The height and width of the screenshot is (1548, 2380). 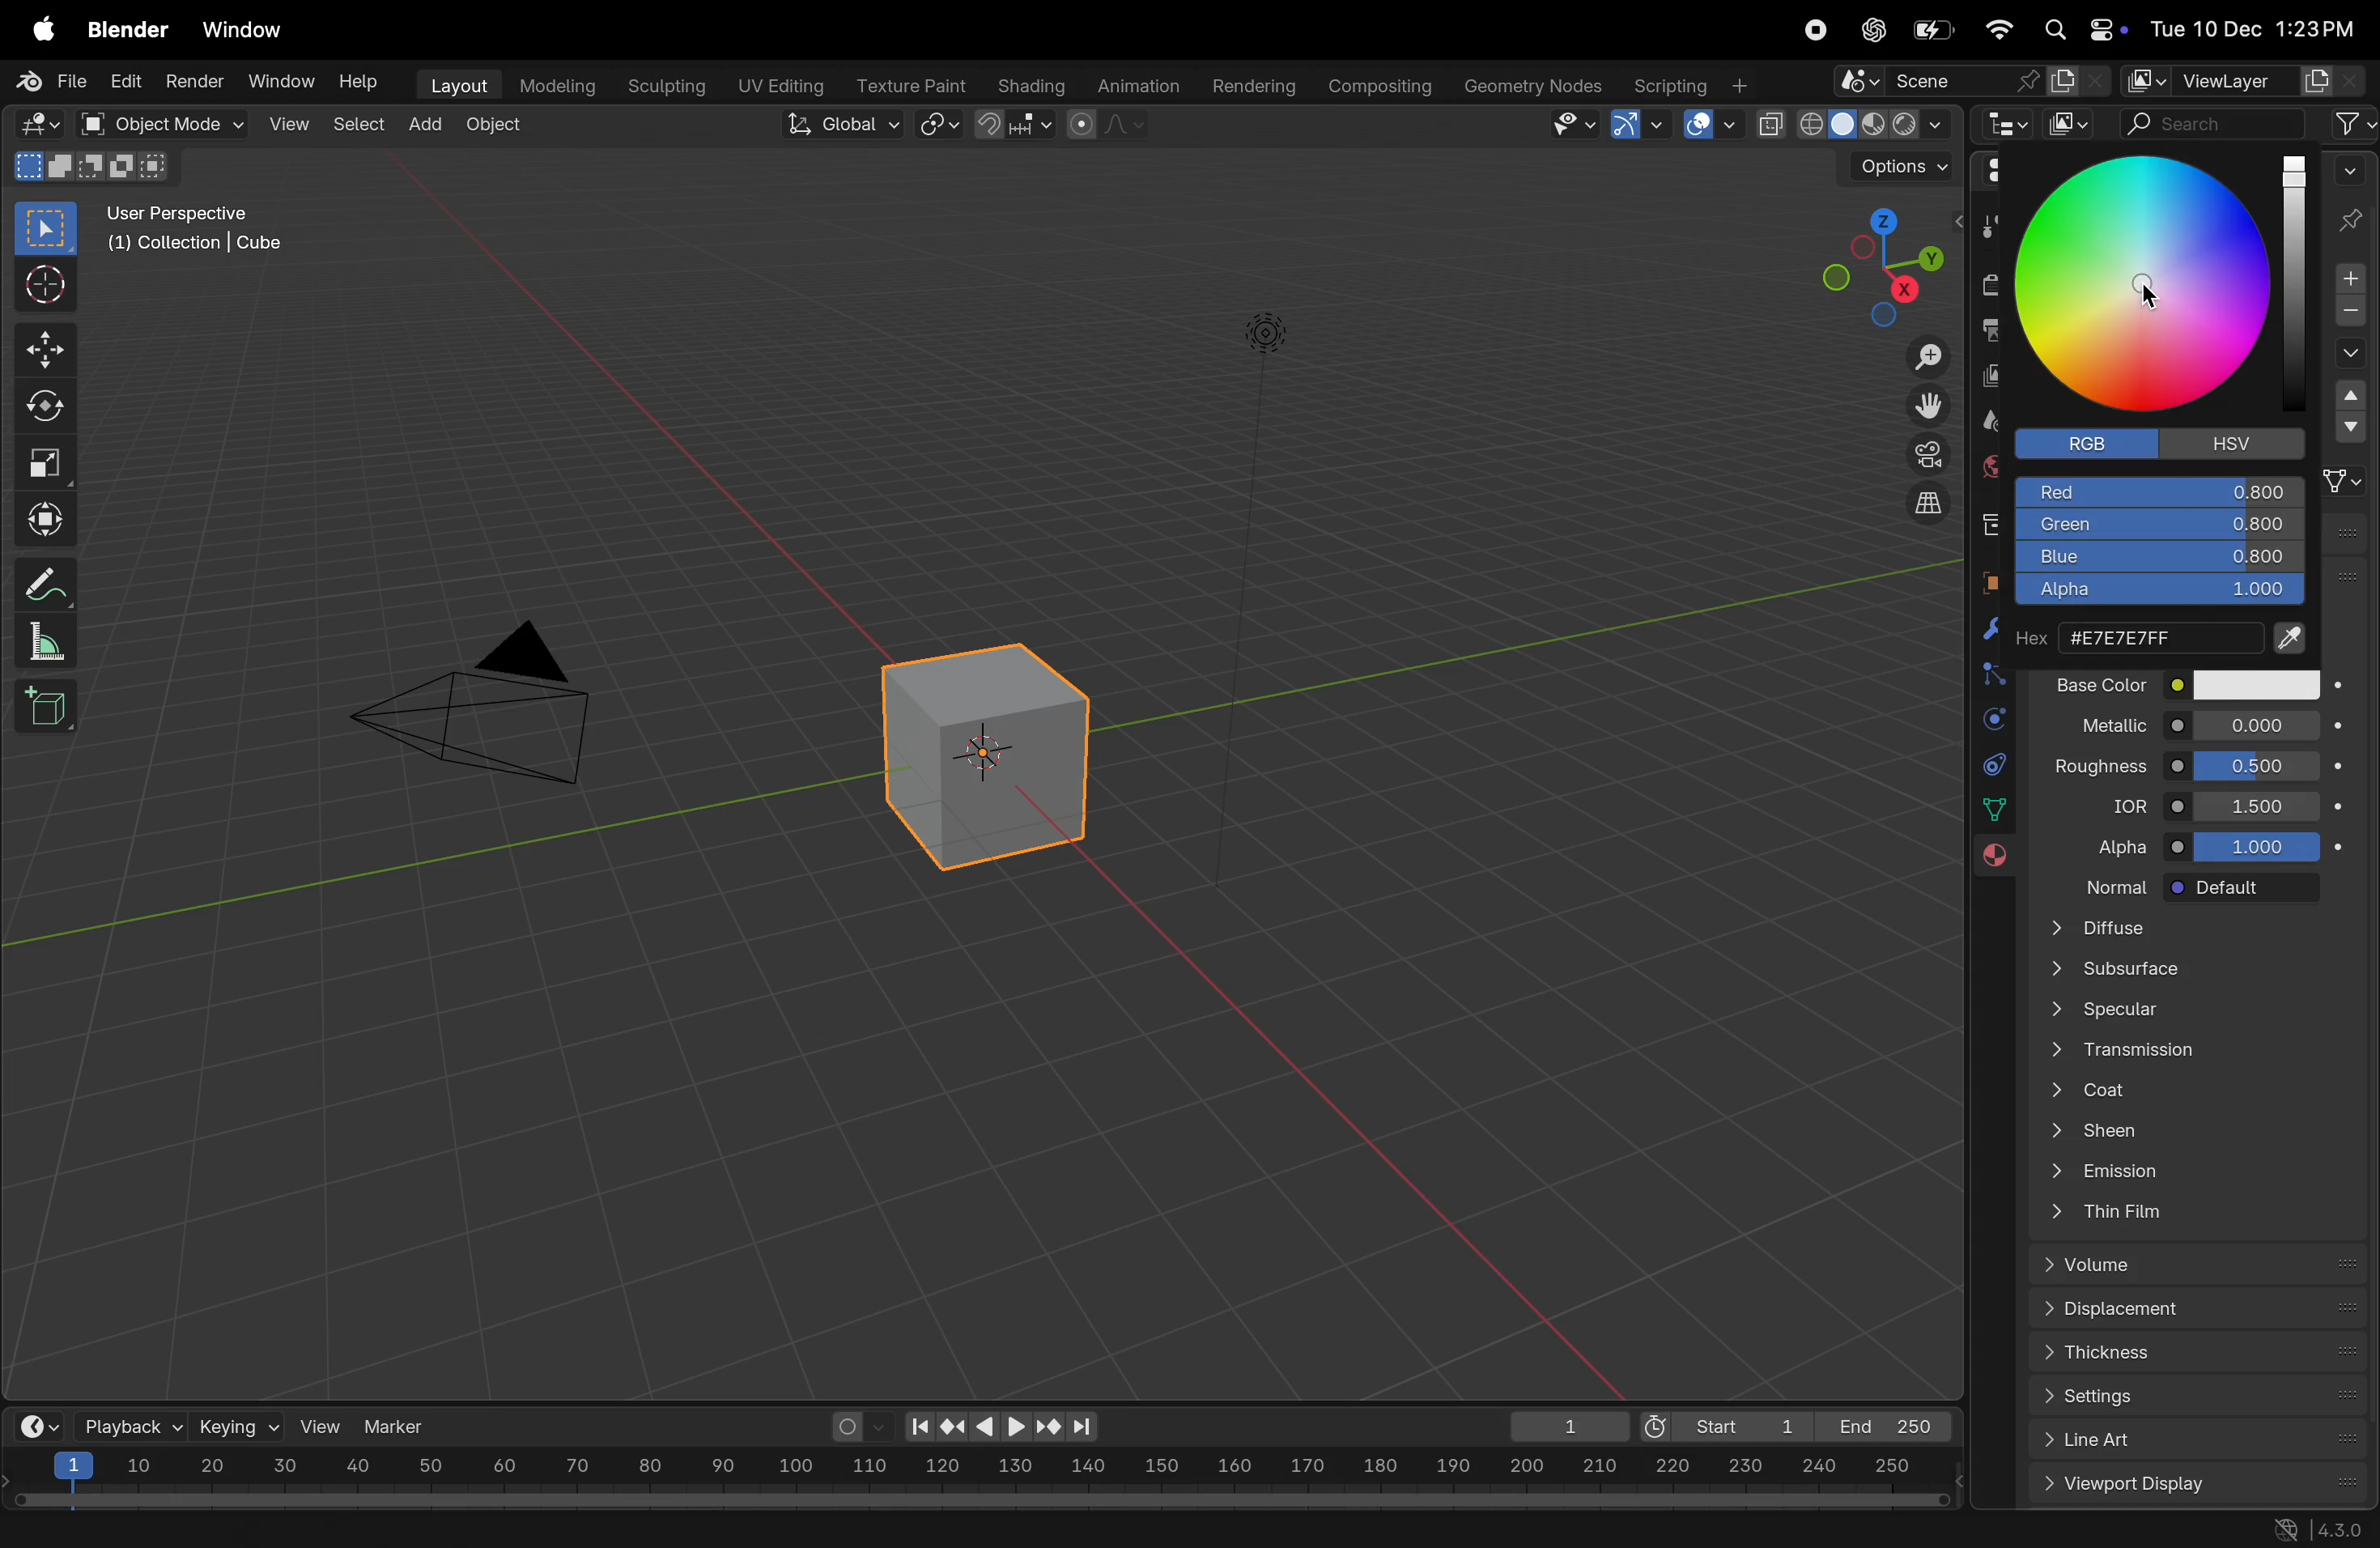 What do you see at coordinates (658, 81) in the screenshot?
I see `Sculpting` at bounding box center [658, 81].